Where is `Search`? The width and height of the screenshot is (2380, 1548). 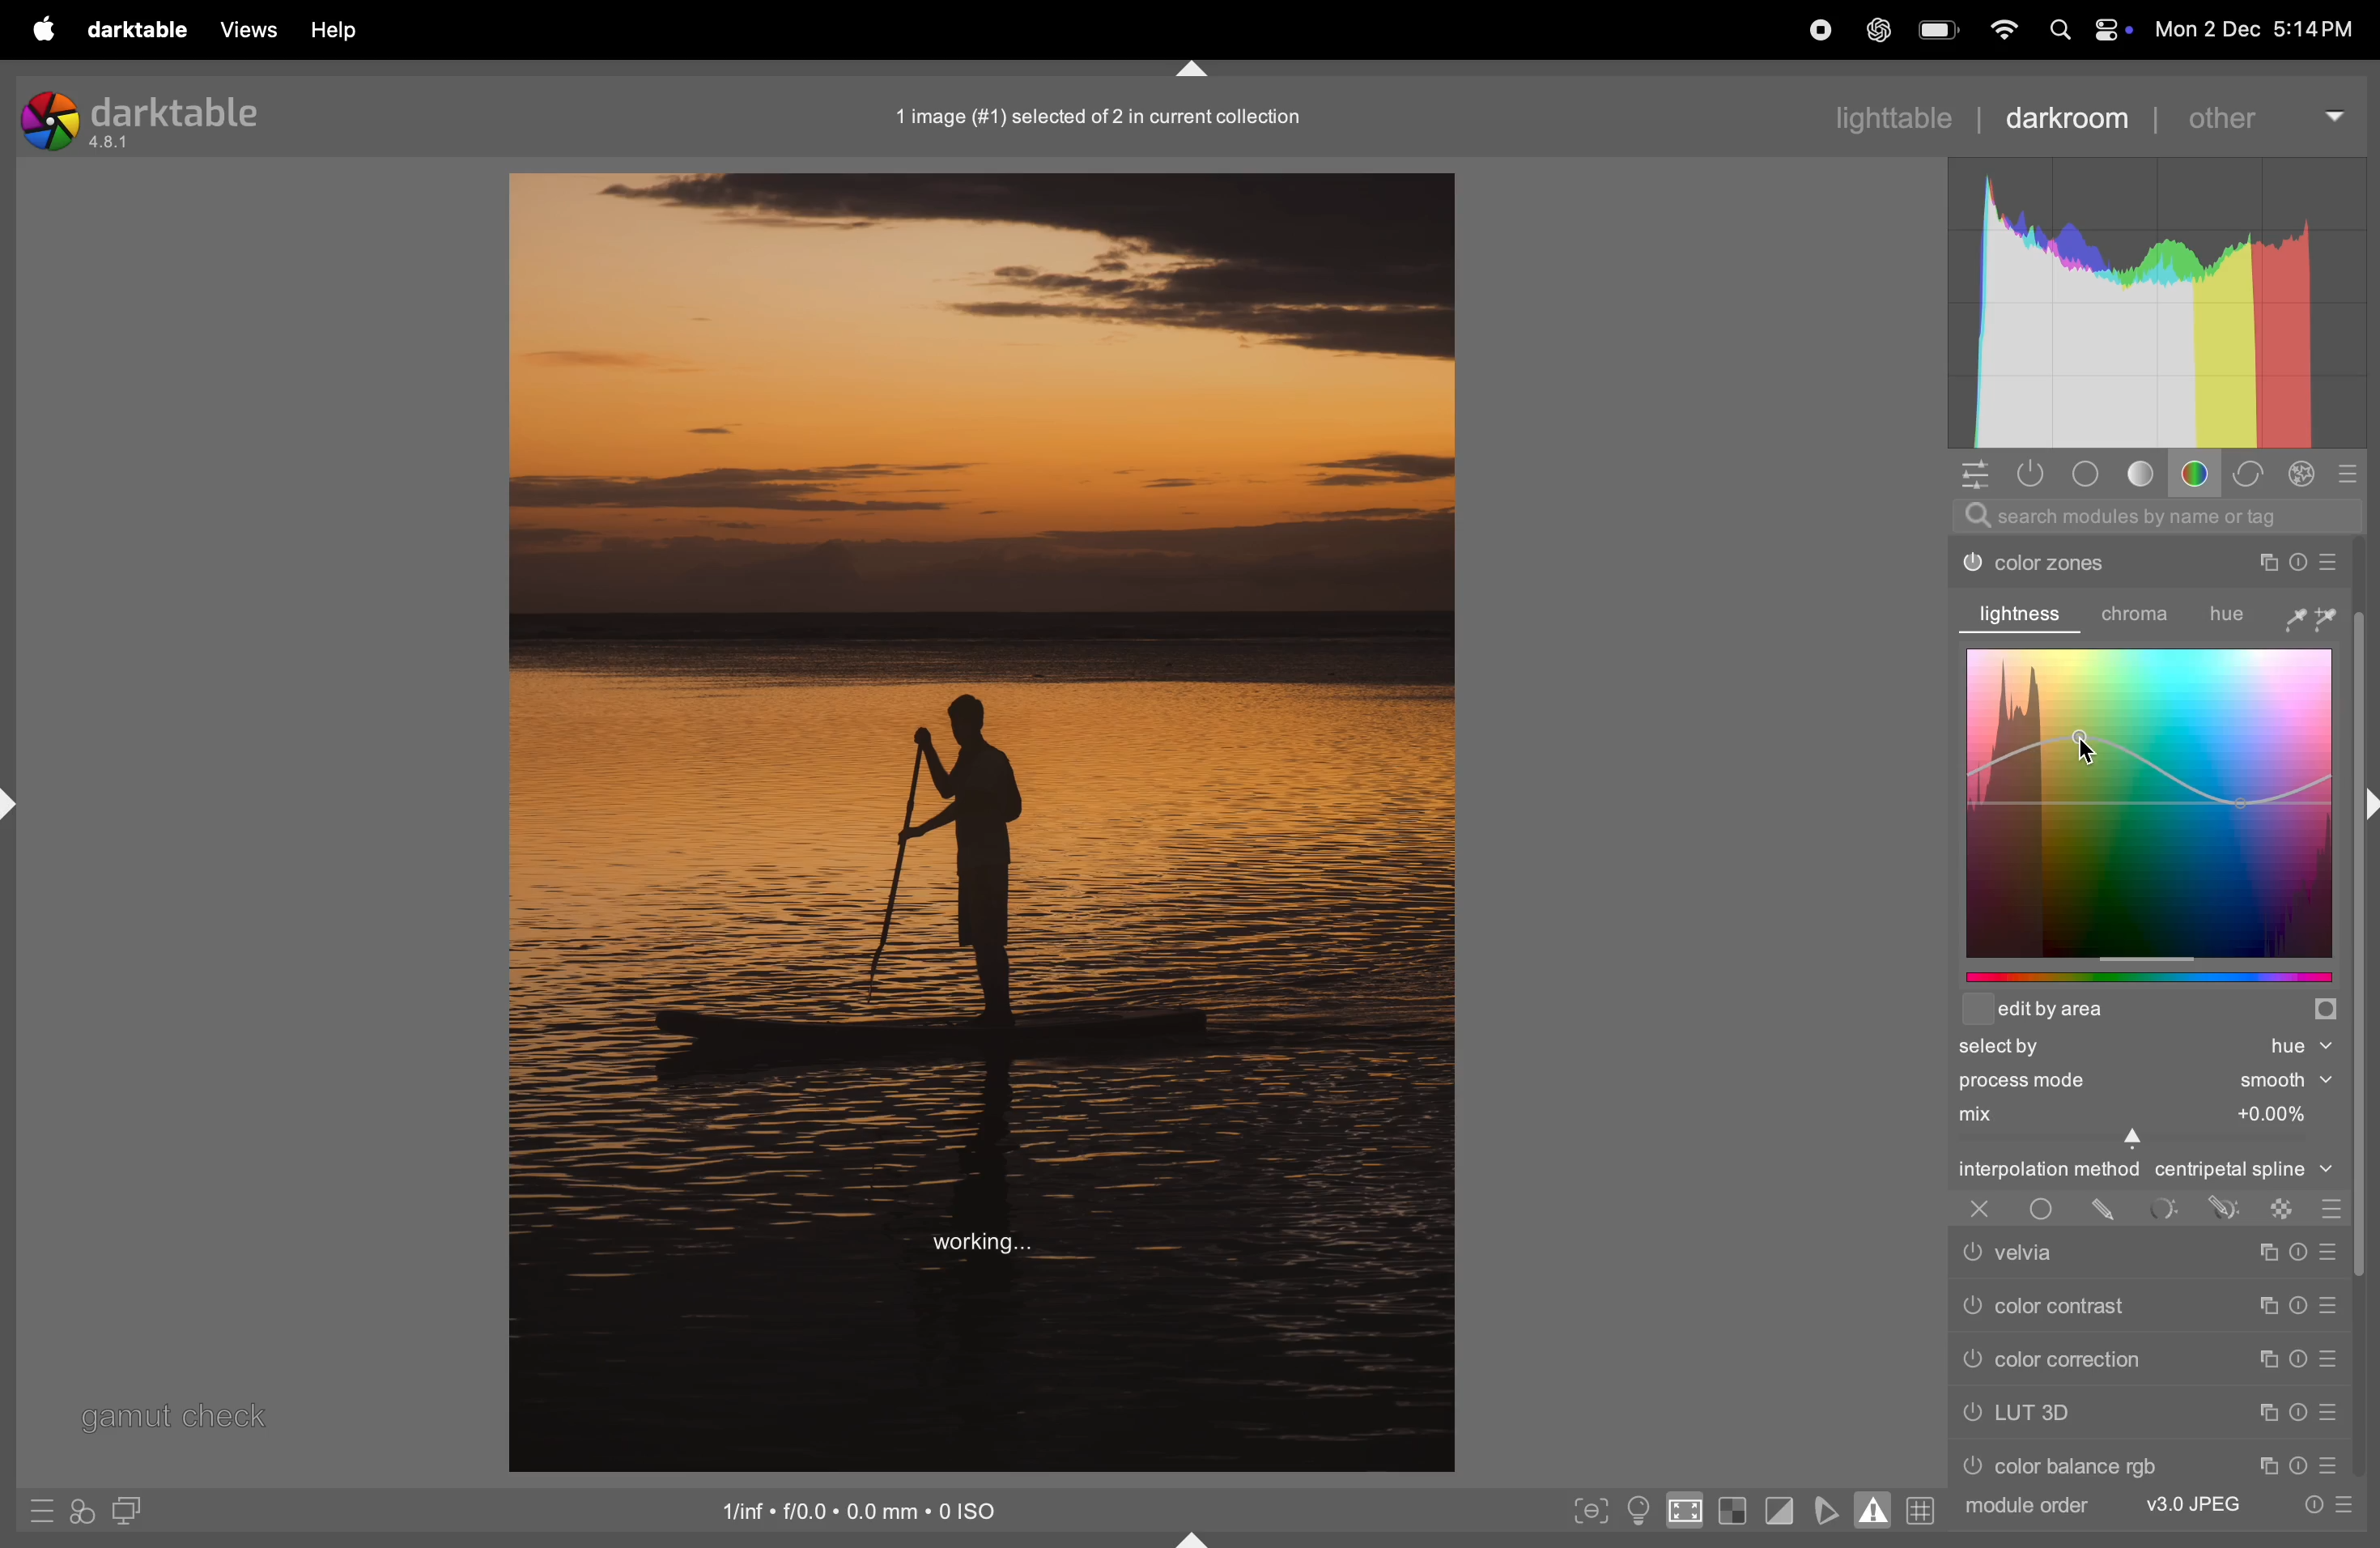
Search is located at coordinates (2061, 31).